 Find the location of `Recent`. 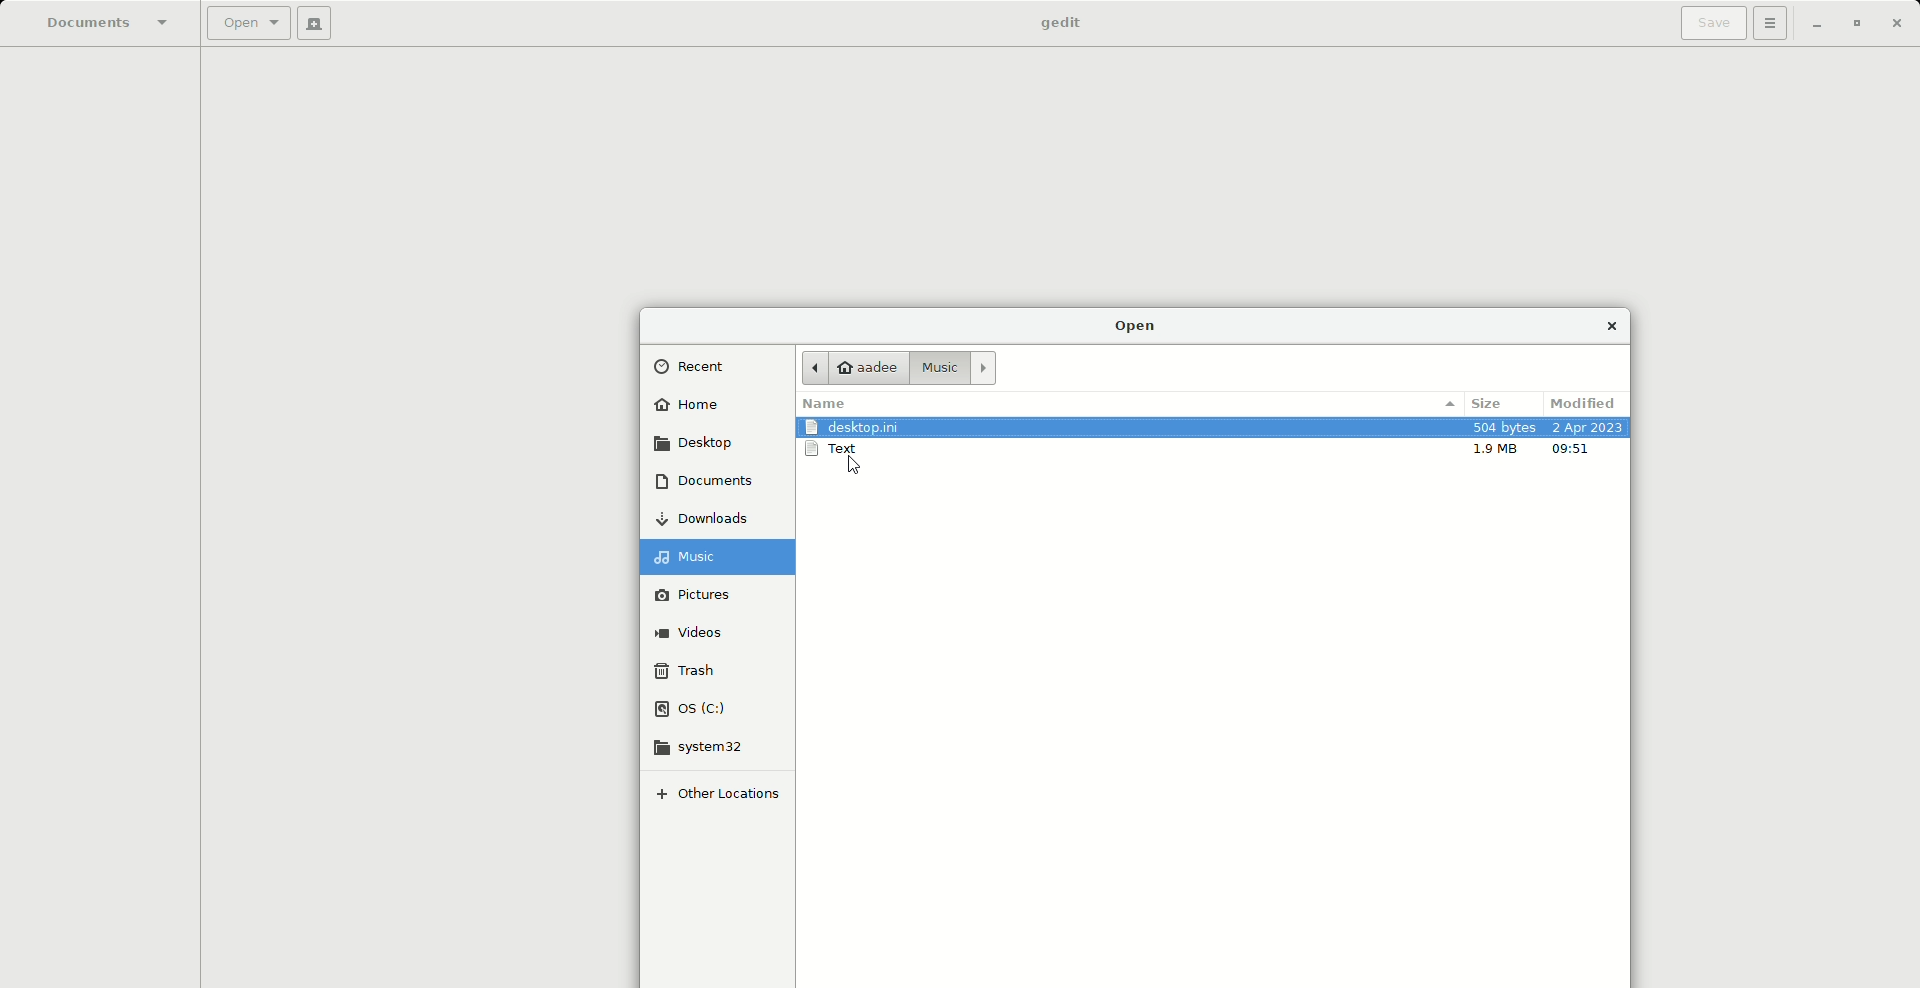

Recent is located at coordinates (700, 369).